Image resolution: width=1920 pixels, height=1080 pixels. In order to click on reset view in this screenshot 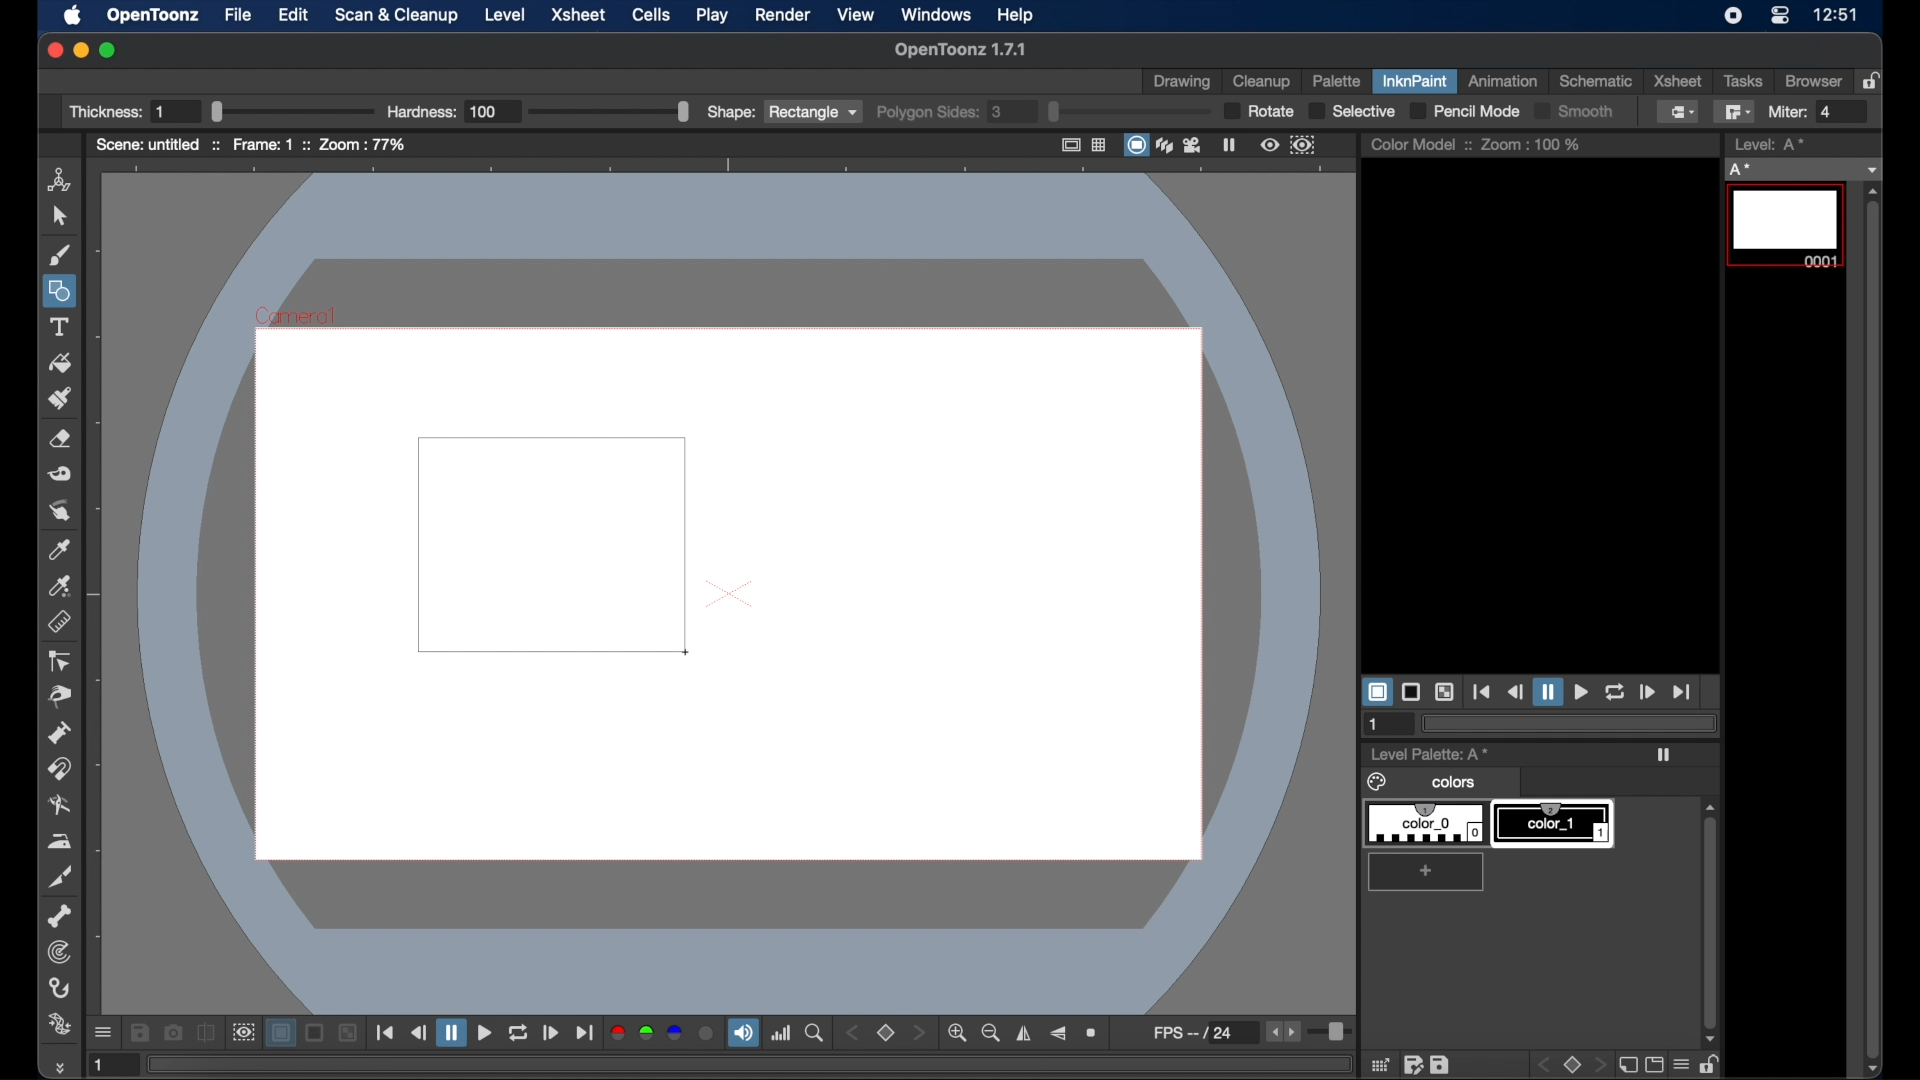, I will do `click(1093, 1033)`.